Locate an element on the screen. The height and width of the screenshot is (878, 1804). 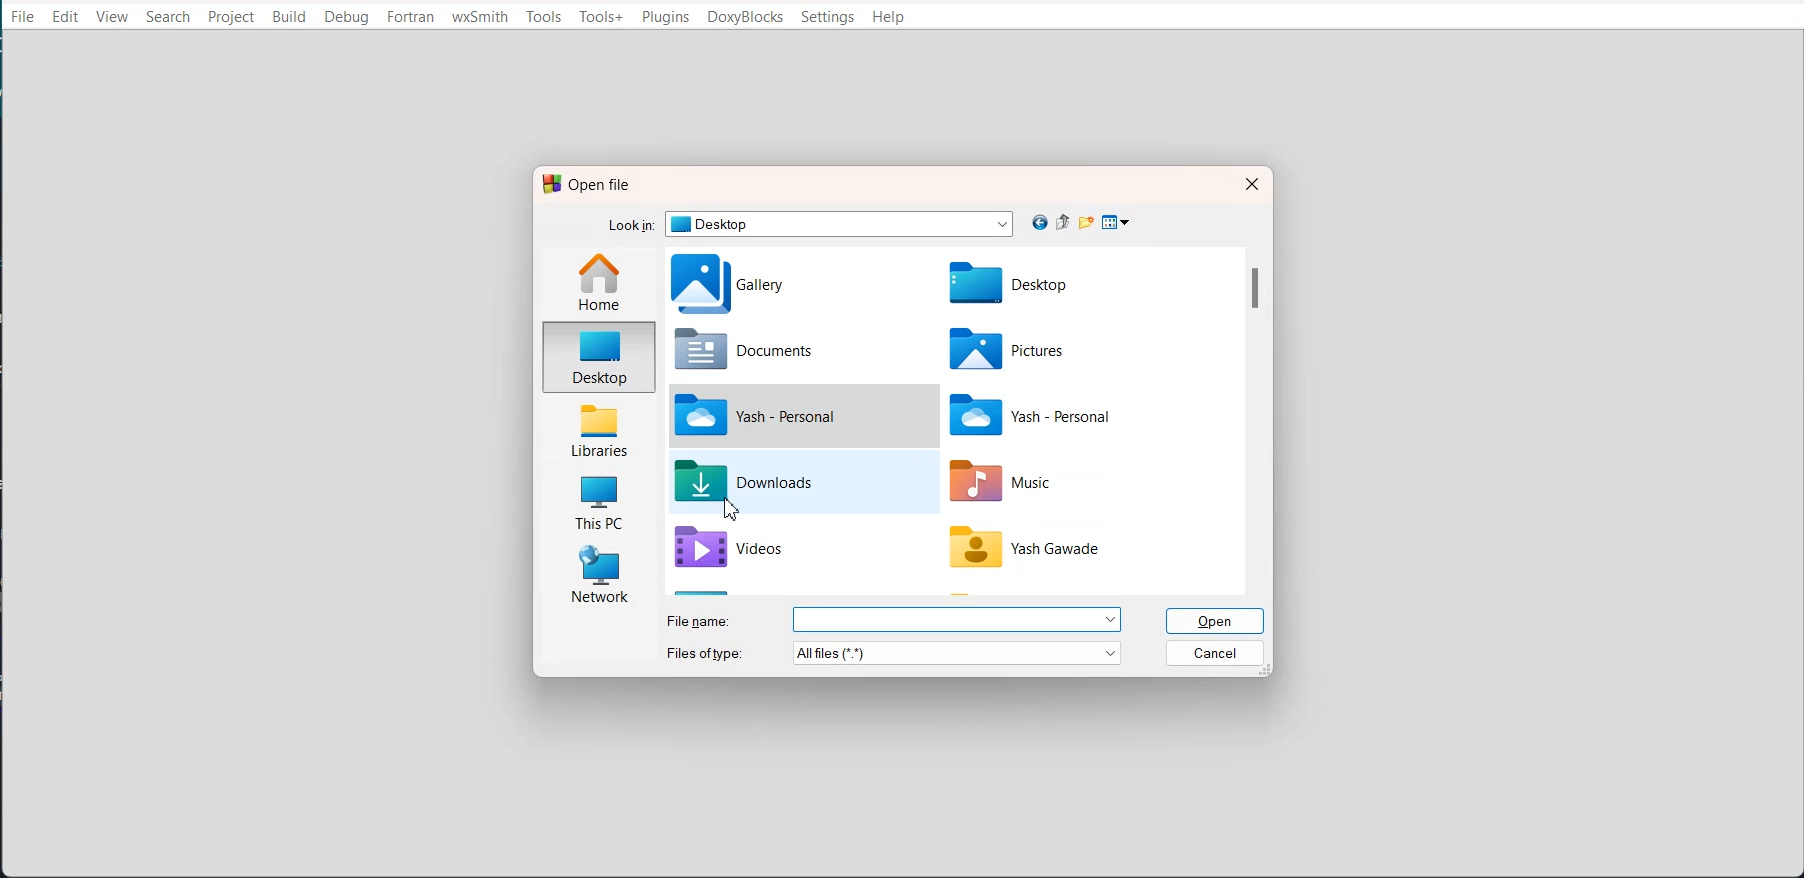
Build is located at coordinates (290, 17).